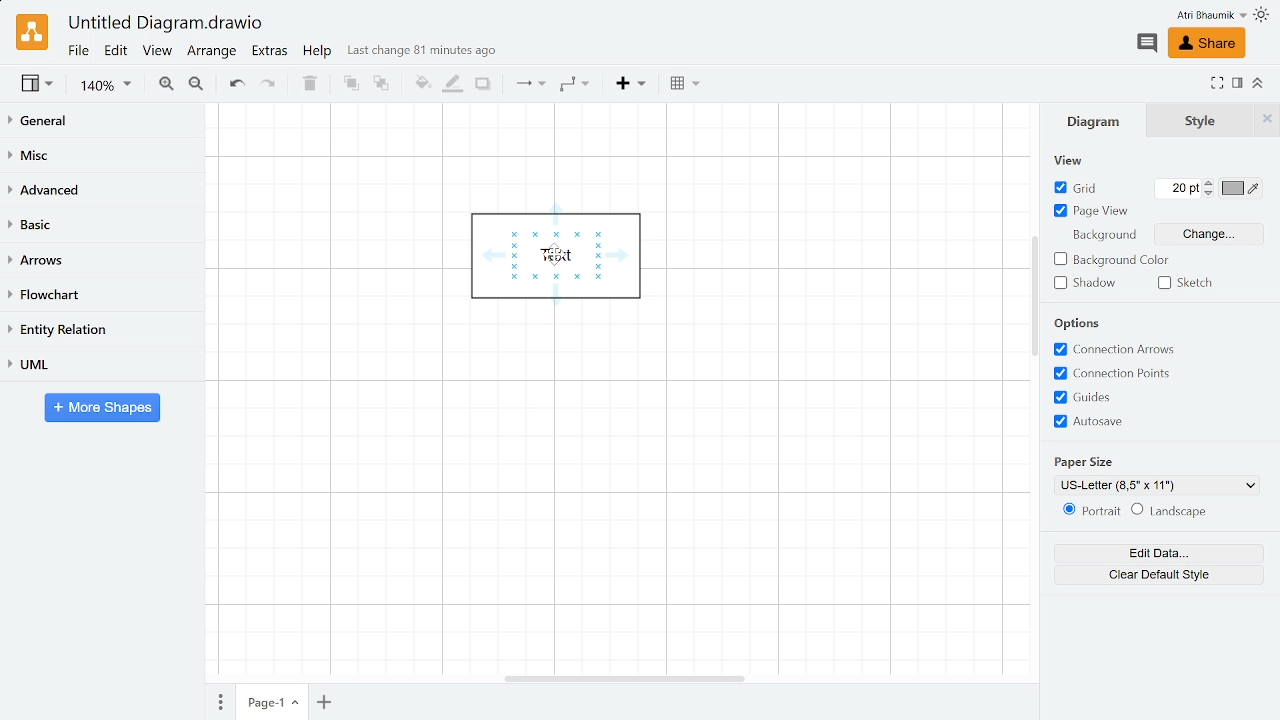  Describe the element at coordinates (31, 32) in the screenshot. I see `Drag.io logo` at that location.